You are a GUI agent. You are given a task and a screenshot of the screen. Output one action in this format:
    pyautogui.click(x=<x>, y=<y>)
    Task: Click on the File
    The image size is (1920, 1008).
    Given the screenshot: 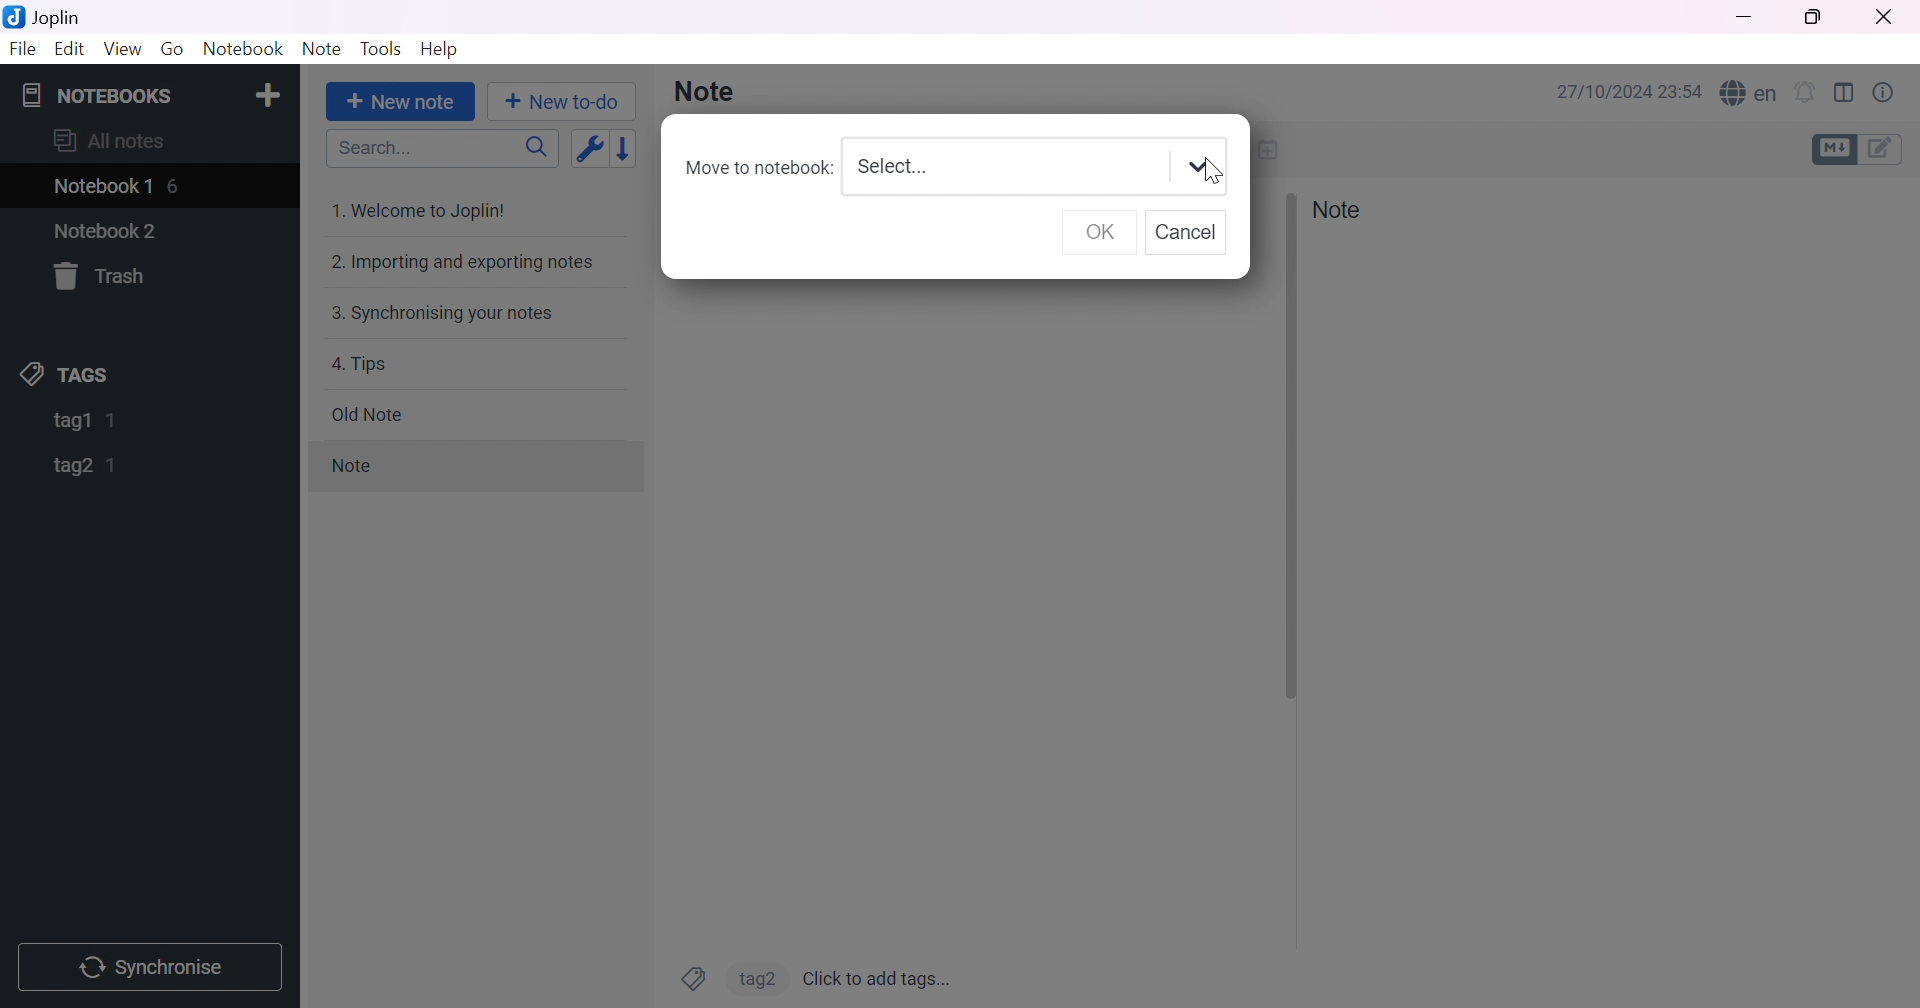 What is the action you would take?
    pyautogui.click(x=20, y=49)
    